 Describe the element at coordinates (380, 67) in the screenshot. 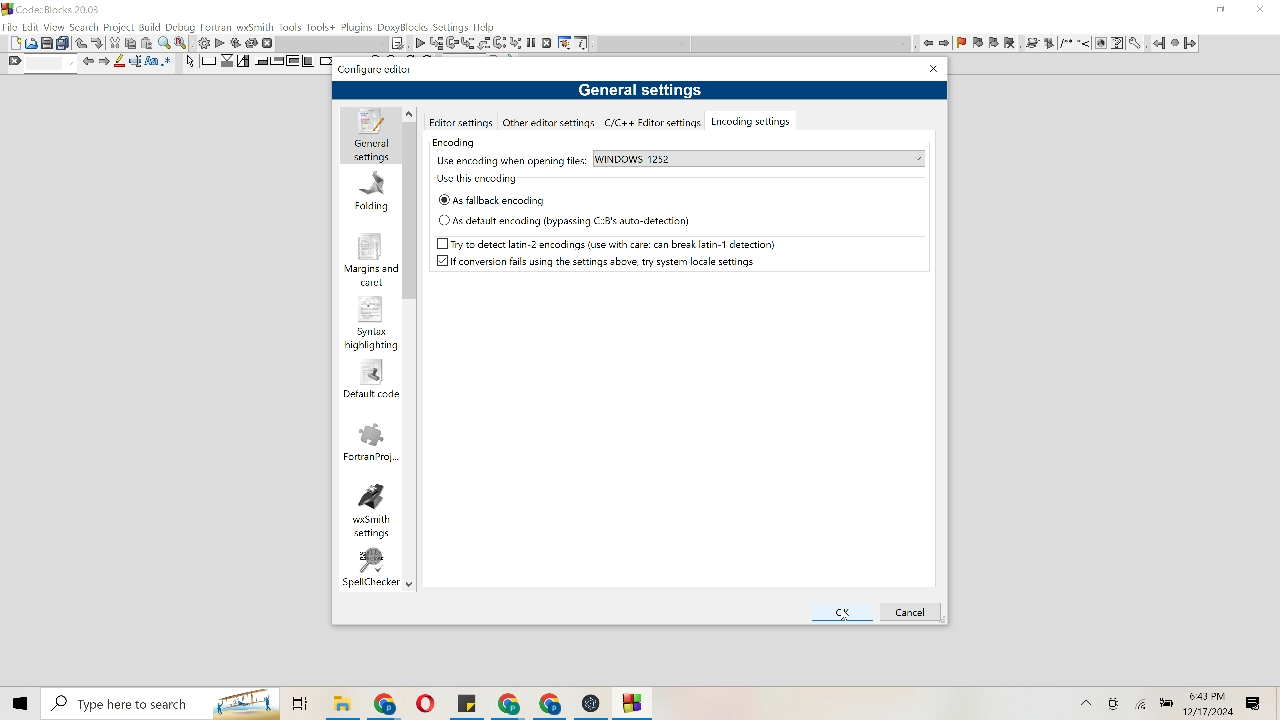

I see `Configure editor` at that location.